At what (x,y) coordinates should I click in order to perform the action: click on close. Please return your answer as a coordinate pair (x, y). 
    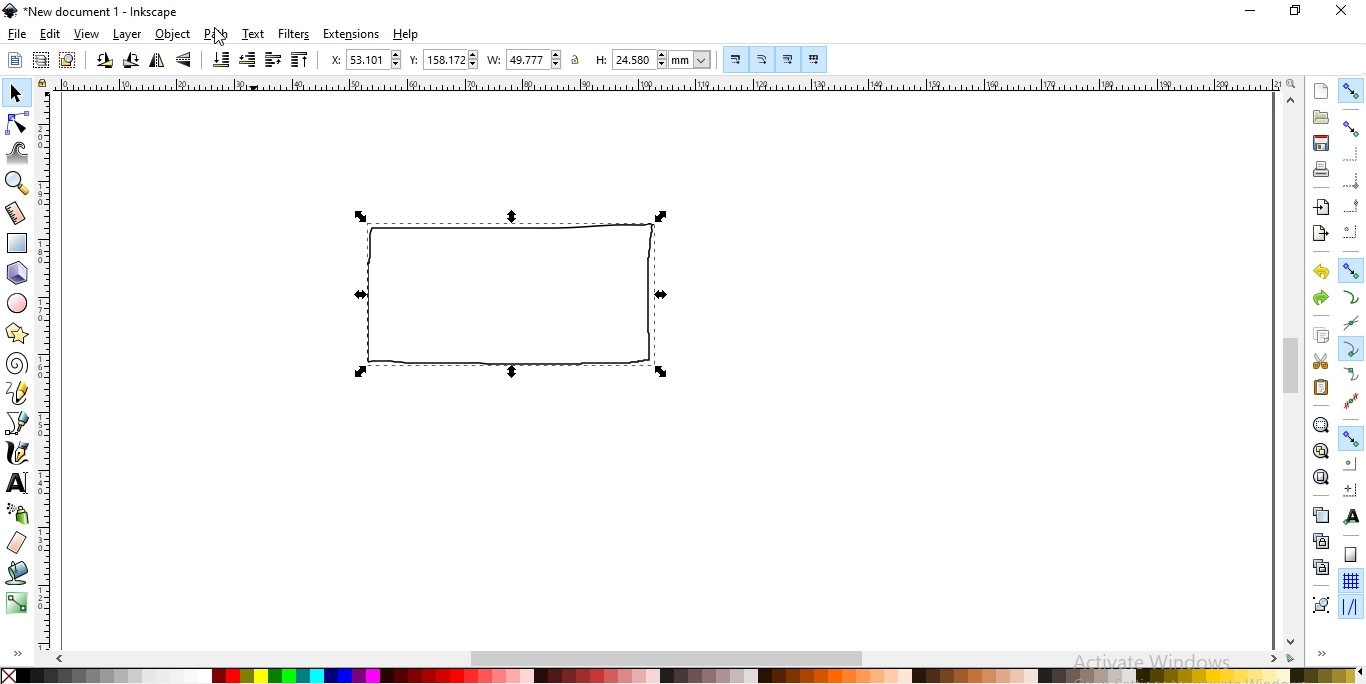
    Looking at the image, I should click on (1346, 10).